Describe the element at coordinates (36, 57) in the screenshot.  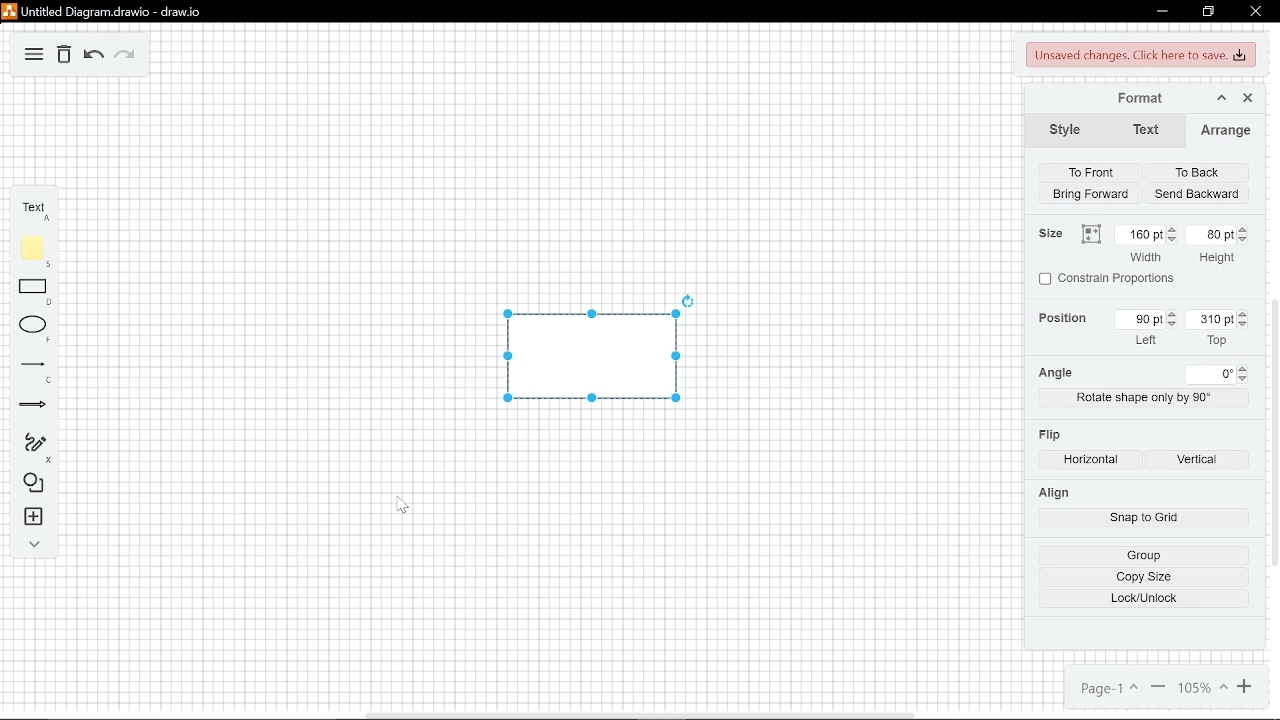
I see `diagram` at that location.